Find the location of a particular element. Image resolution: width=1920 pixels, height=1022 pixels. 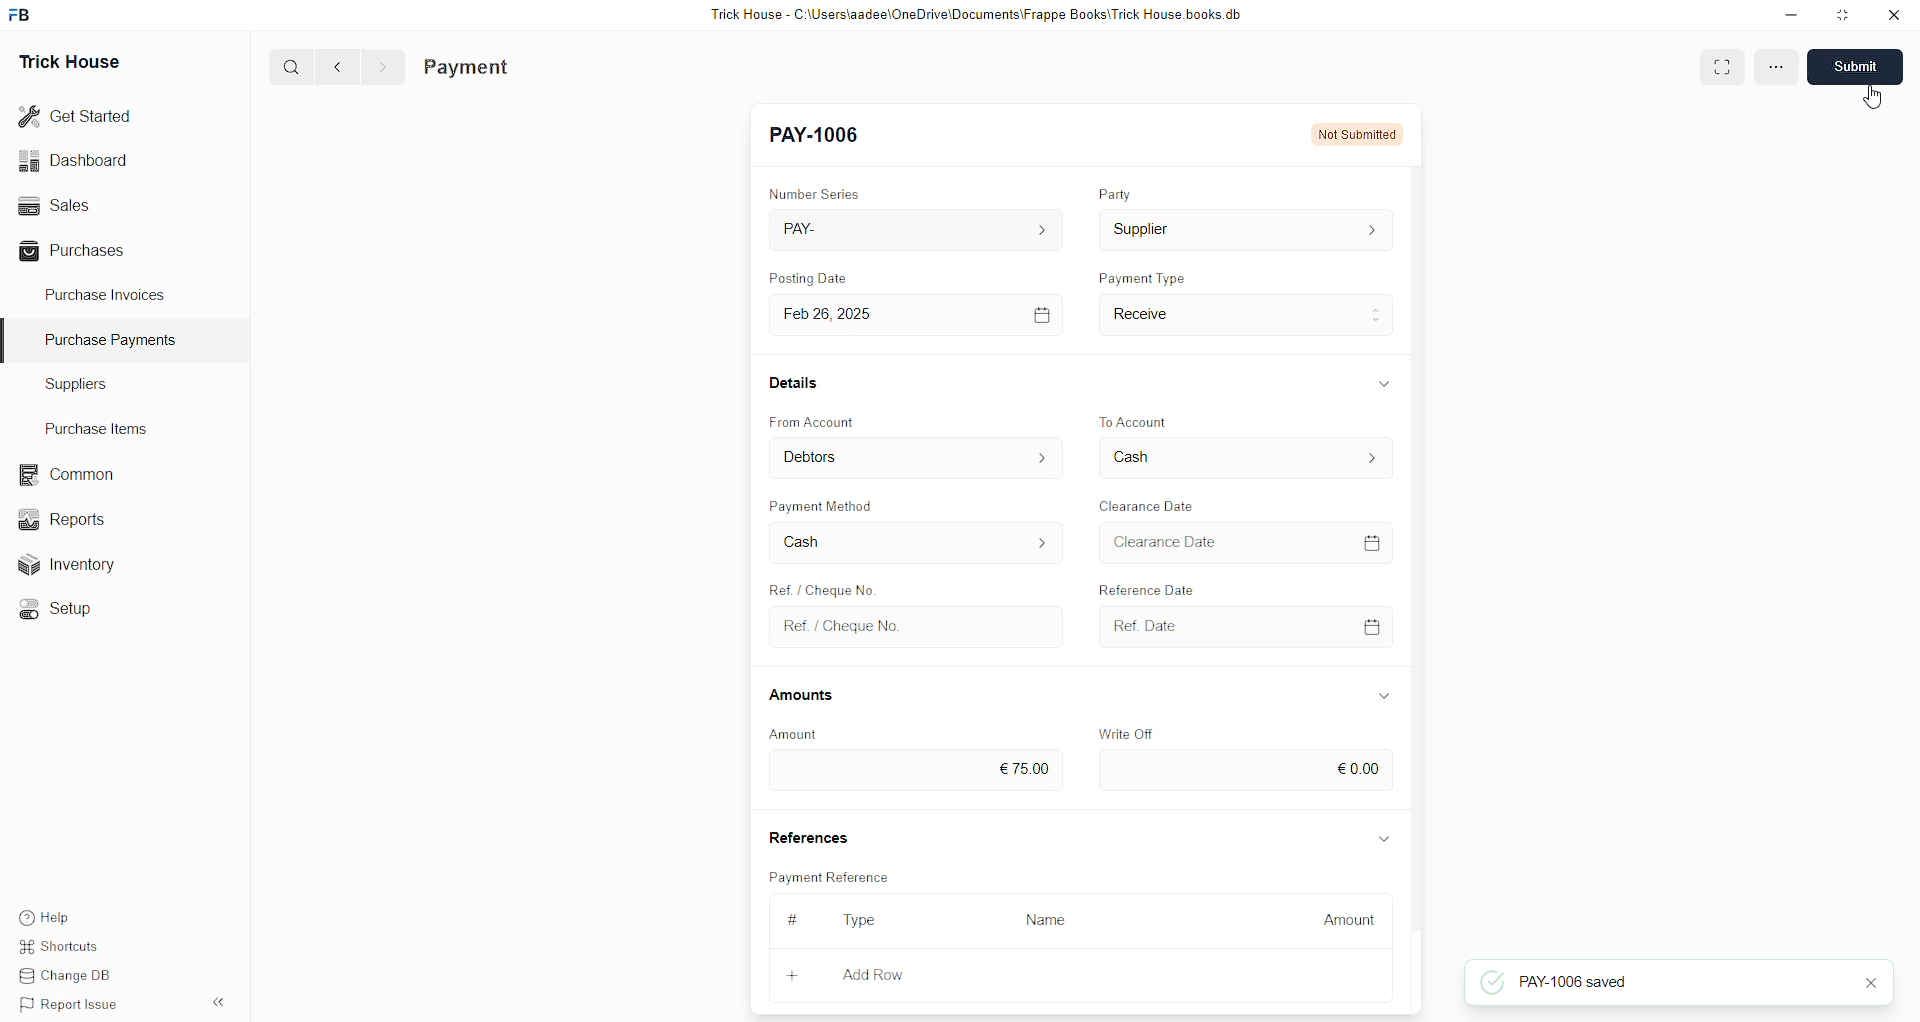

Inventory is located at coordinates (68, 563).